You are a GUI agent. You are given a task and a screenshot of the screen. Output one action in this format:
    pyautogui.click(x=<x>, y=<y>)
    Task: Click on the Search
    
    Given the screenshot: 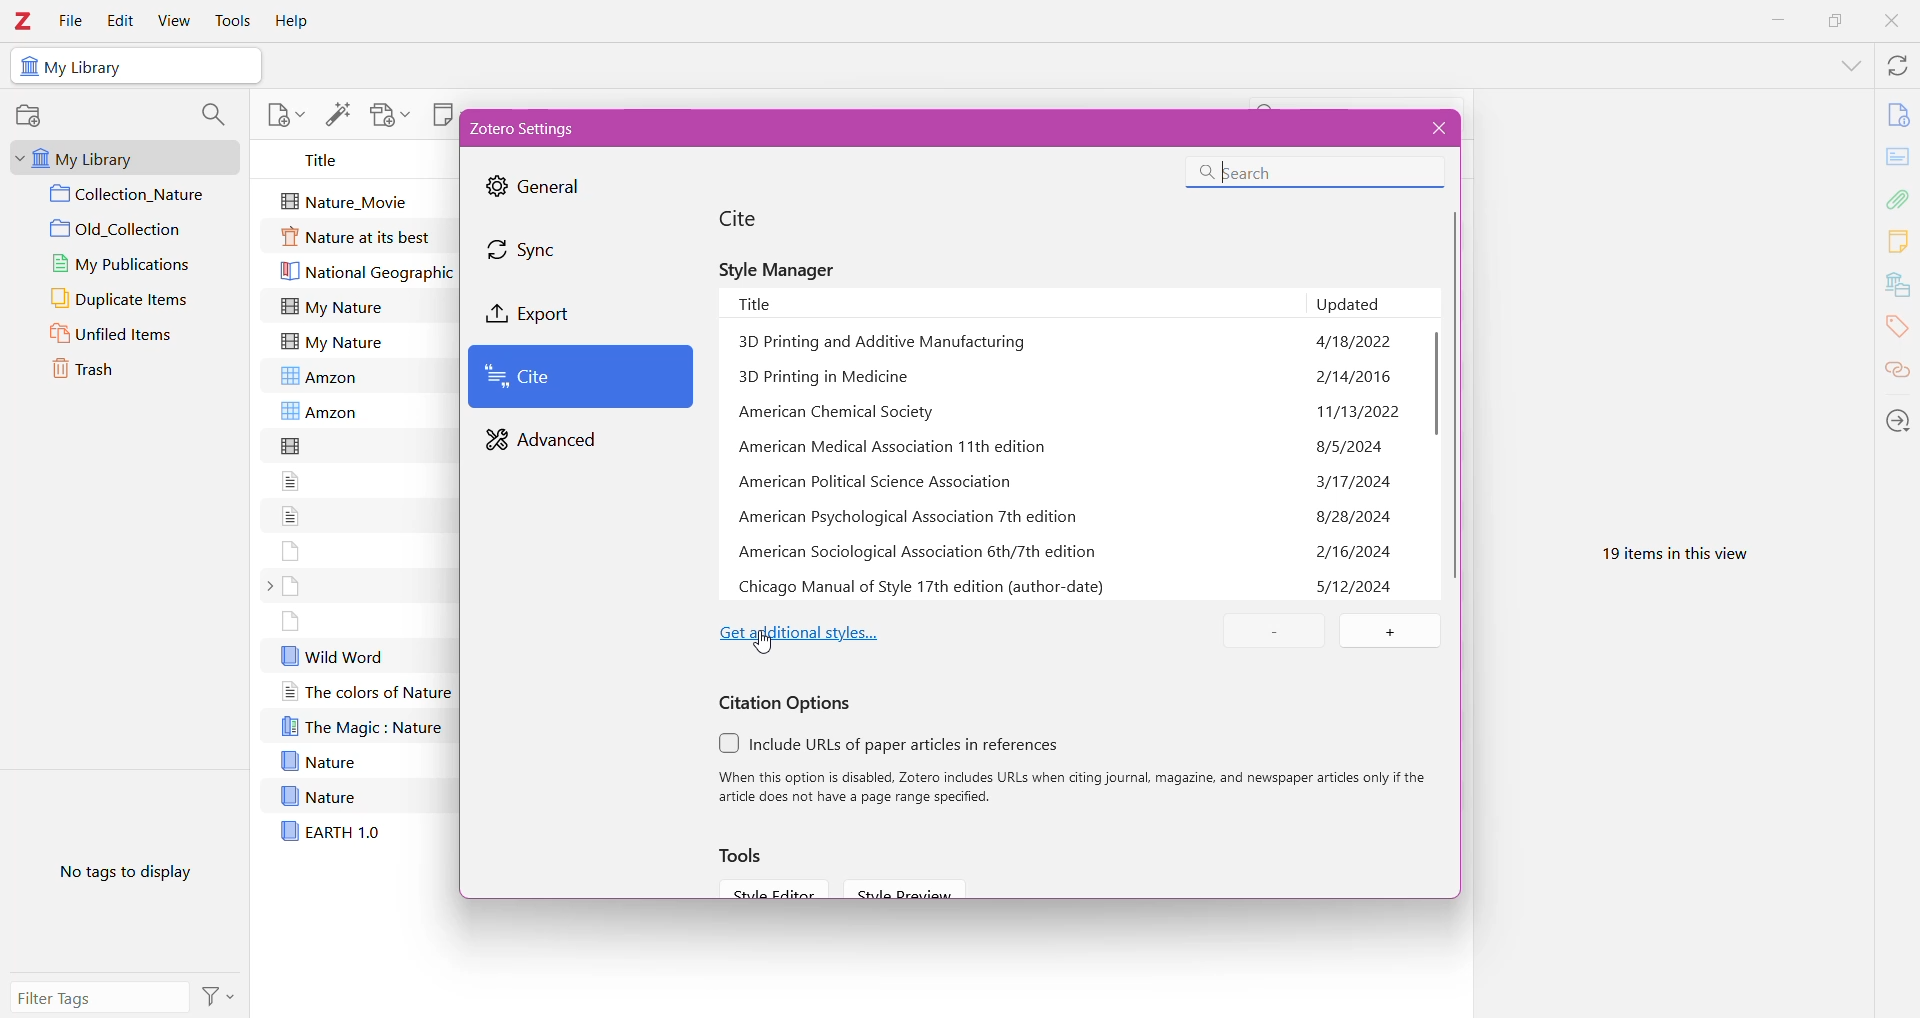 What is the action you would take?
    pyautogui.click(x=1311, y=173)
    